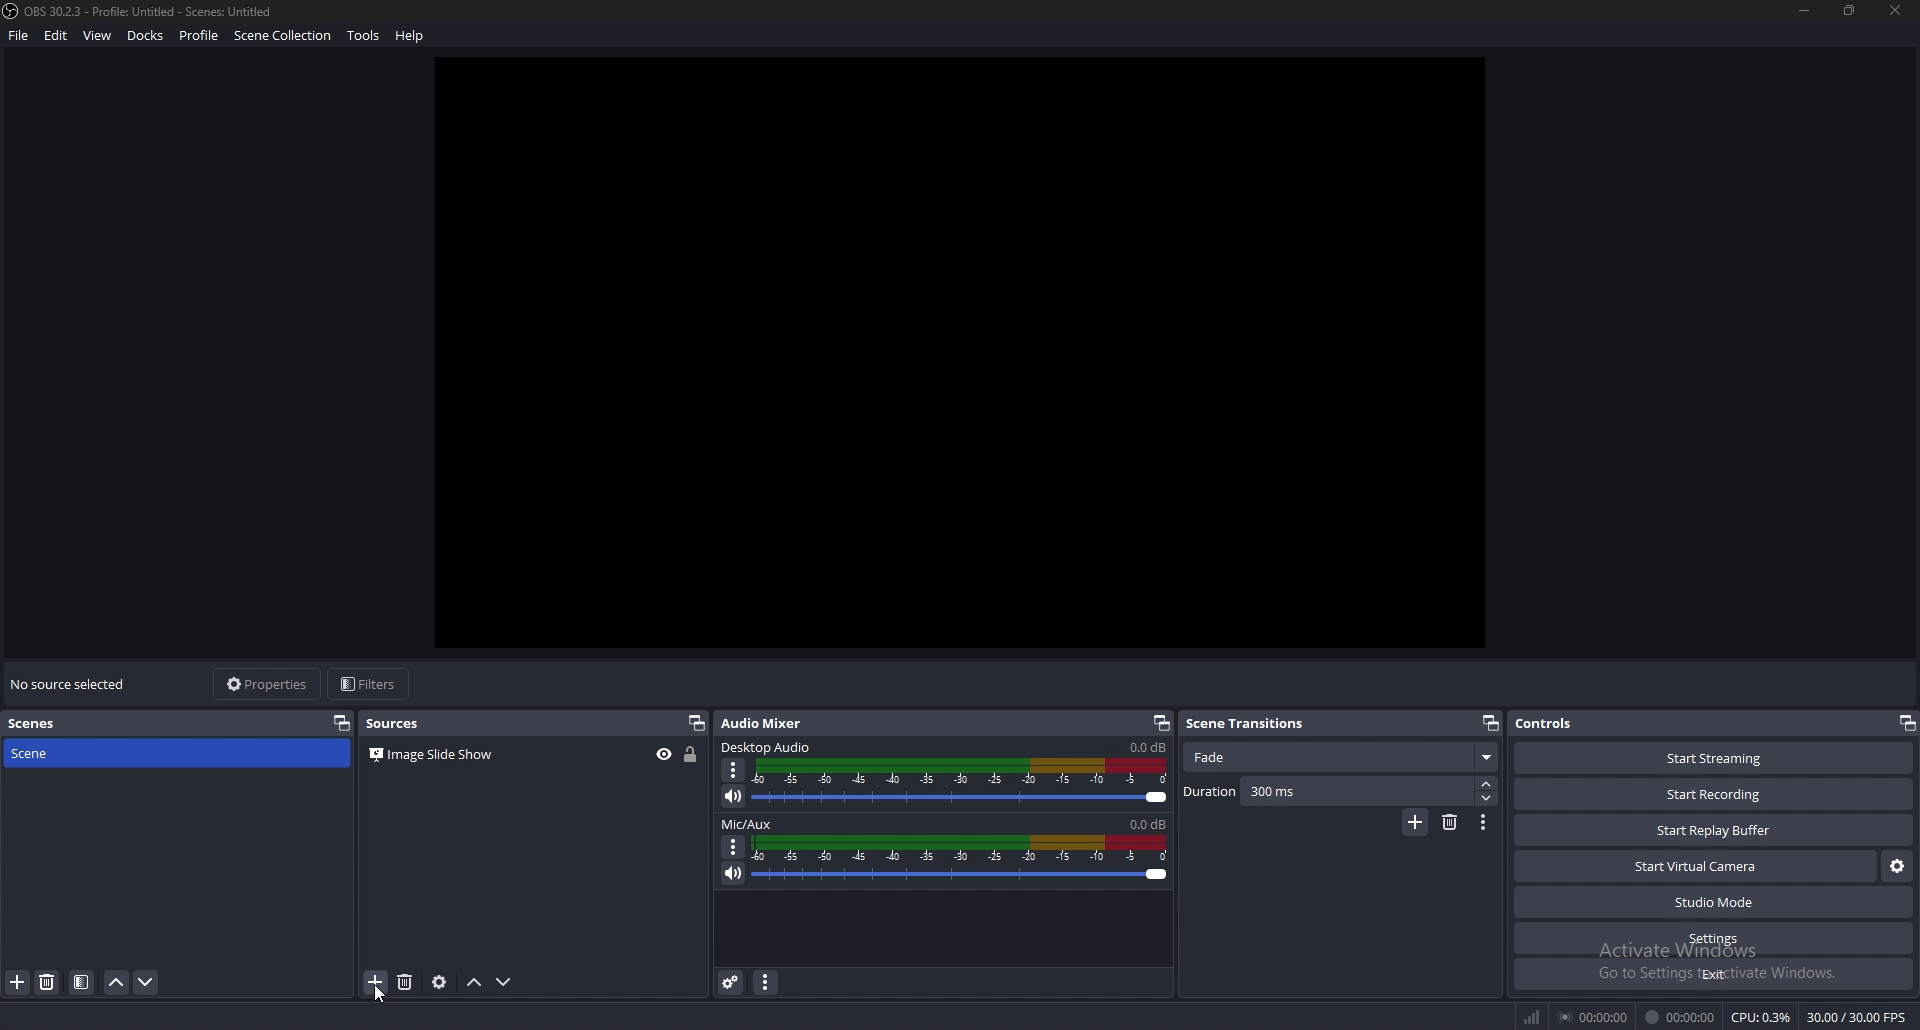  Describe the element at coordinates (1712, 939) in the screenshot. I see `settings` at that location.